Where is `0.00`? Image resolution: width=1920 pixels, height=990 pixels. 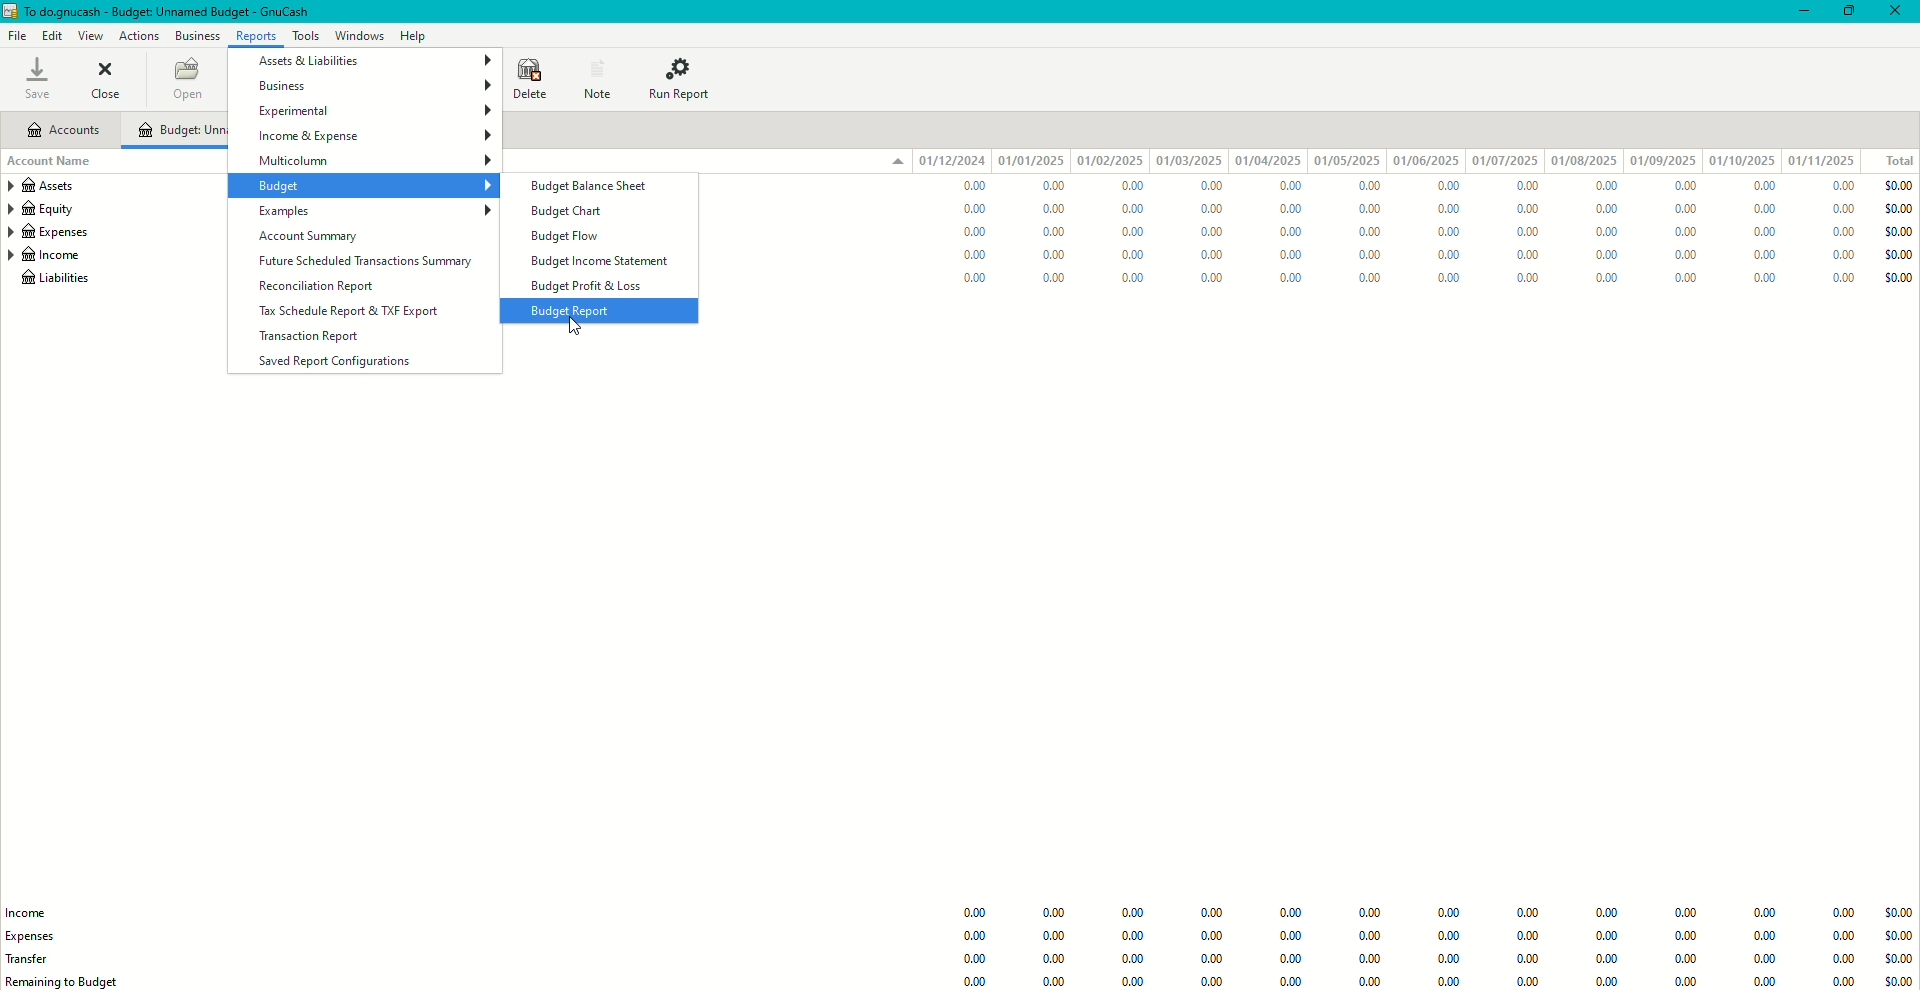
0.00 is located at coordinates (1450, 937).